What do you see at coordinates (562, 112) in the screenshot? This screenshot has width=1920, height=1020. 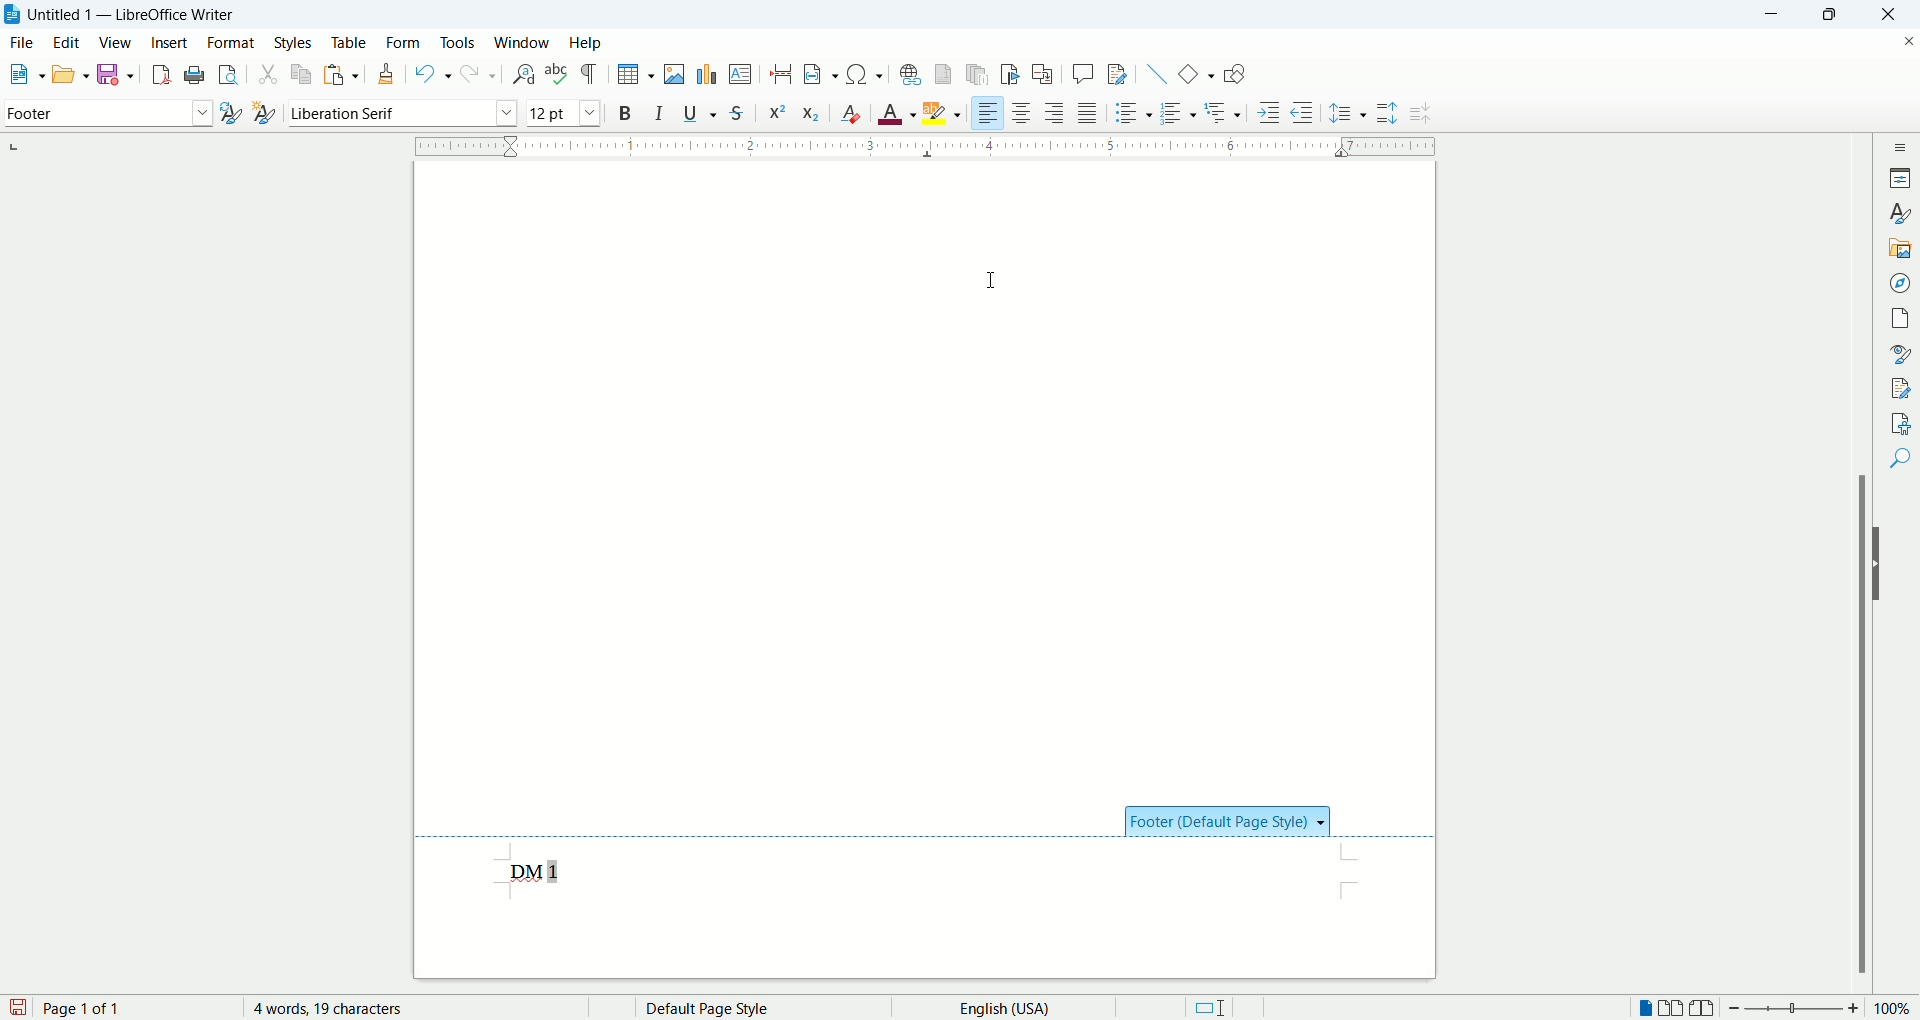 I see `font size` at bounding box center [562, 112].